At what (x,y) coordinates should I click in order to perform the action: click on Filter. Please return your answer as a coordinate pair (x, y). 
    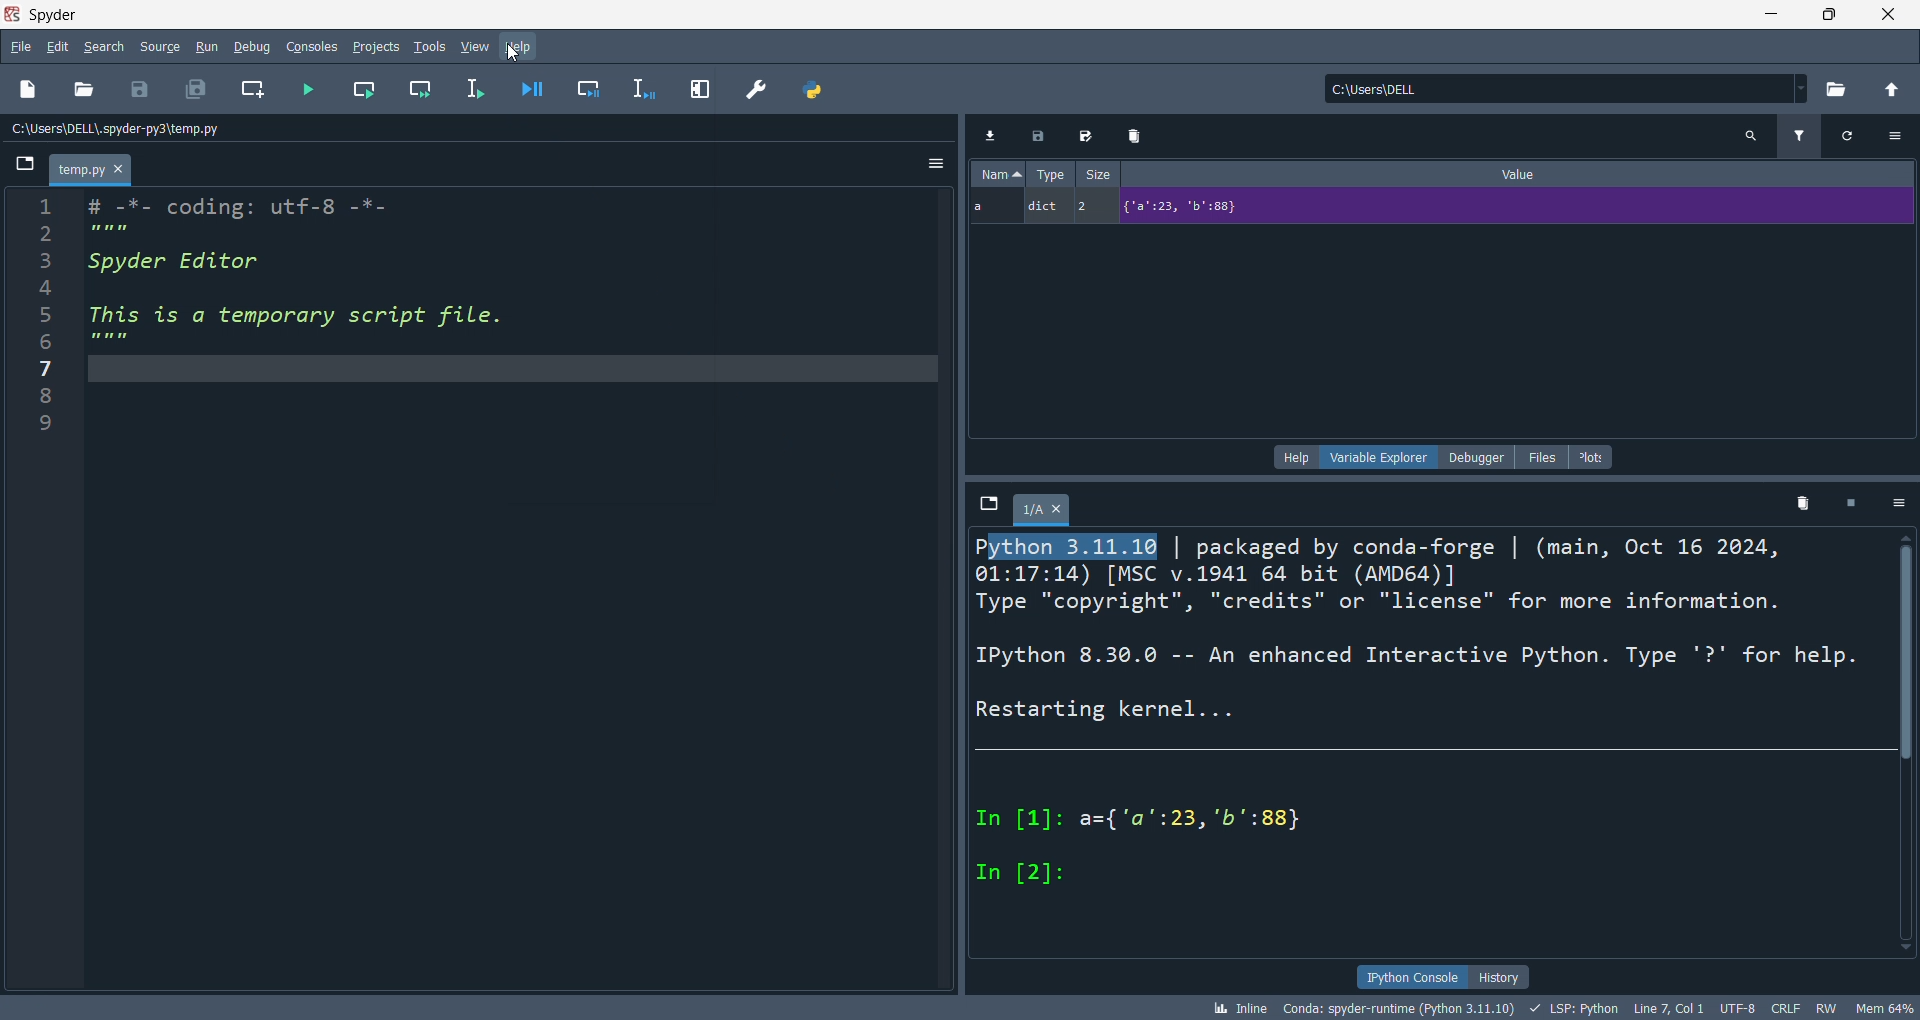
    Looking at the image, I should click on (1800, 136).